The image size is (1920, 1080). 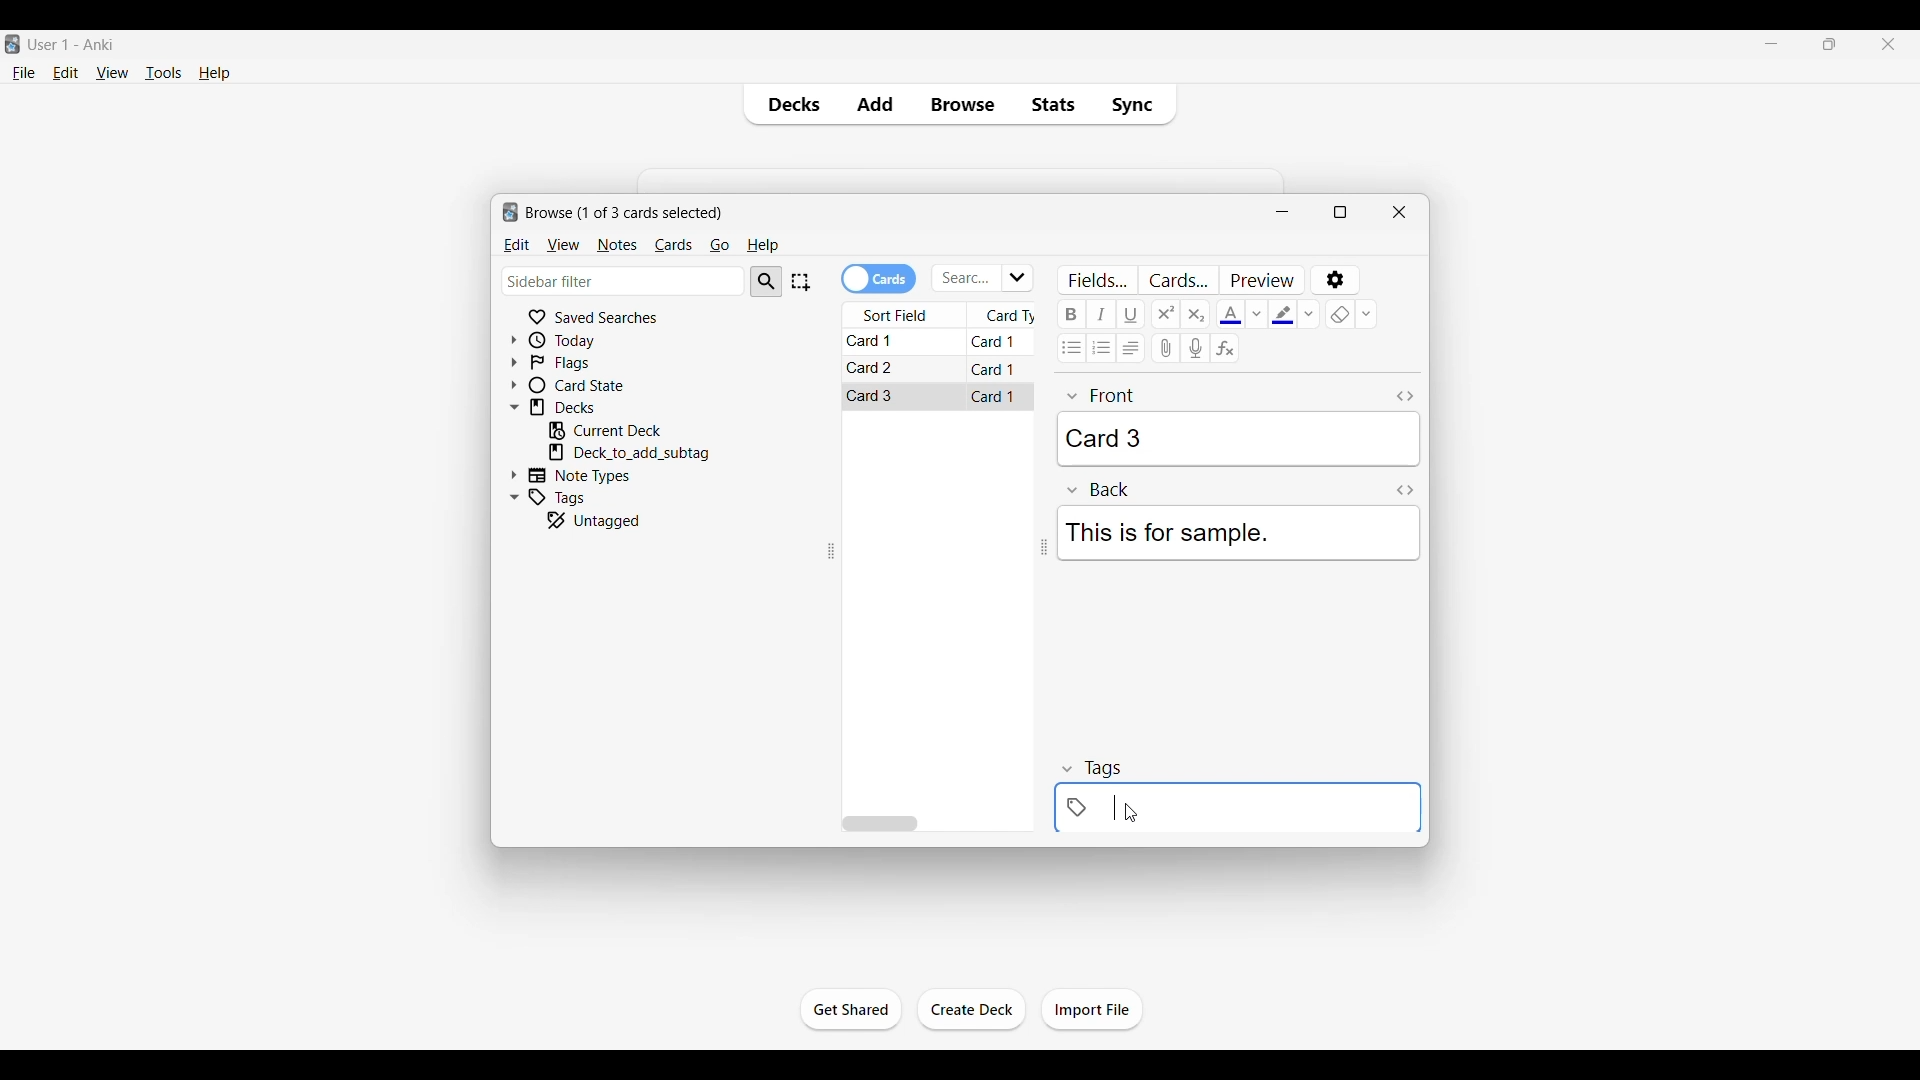 I want to click on Click to go to current deck, so click(x=619, y=430).